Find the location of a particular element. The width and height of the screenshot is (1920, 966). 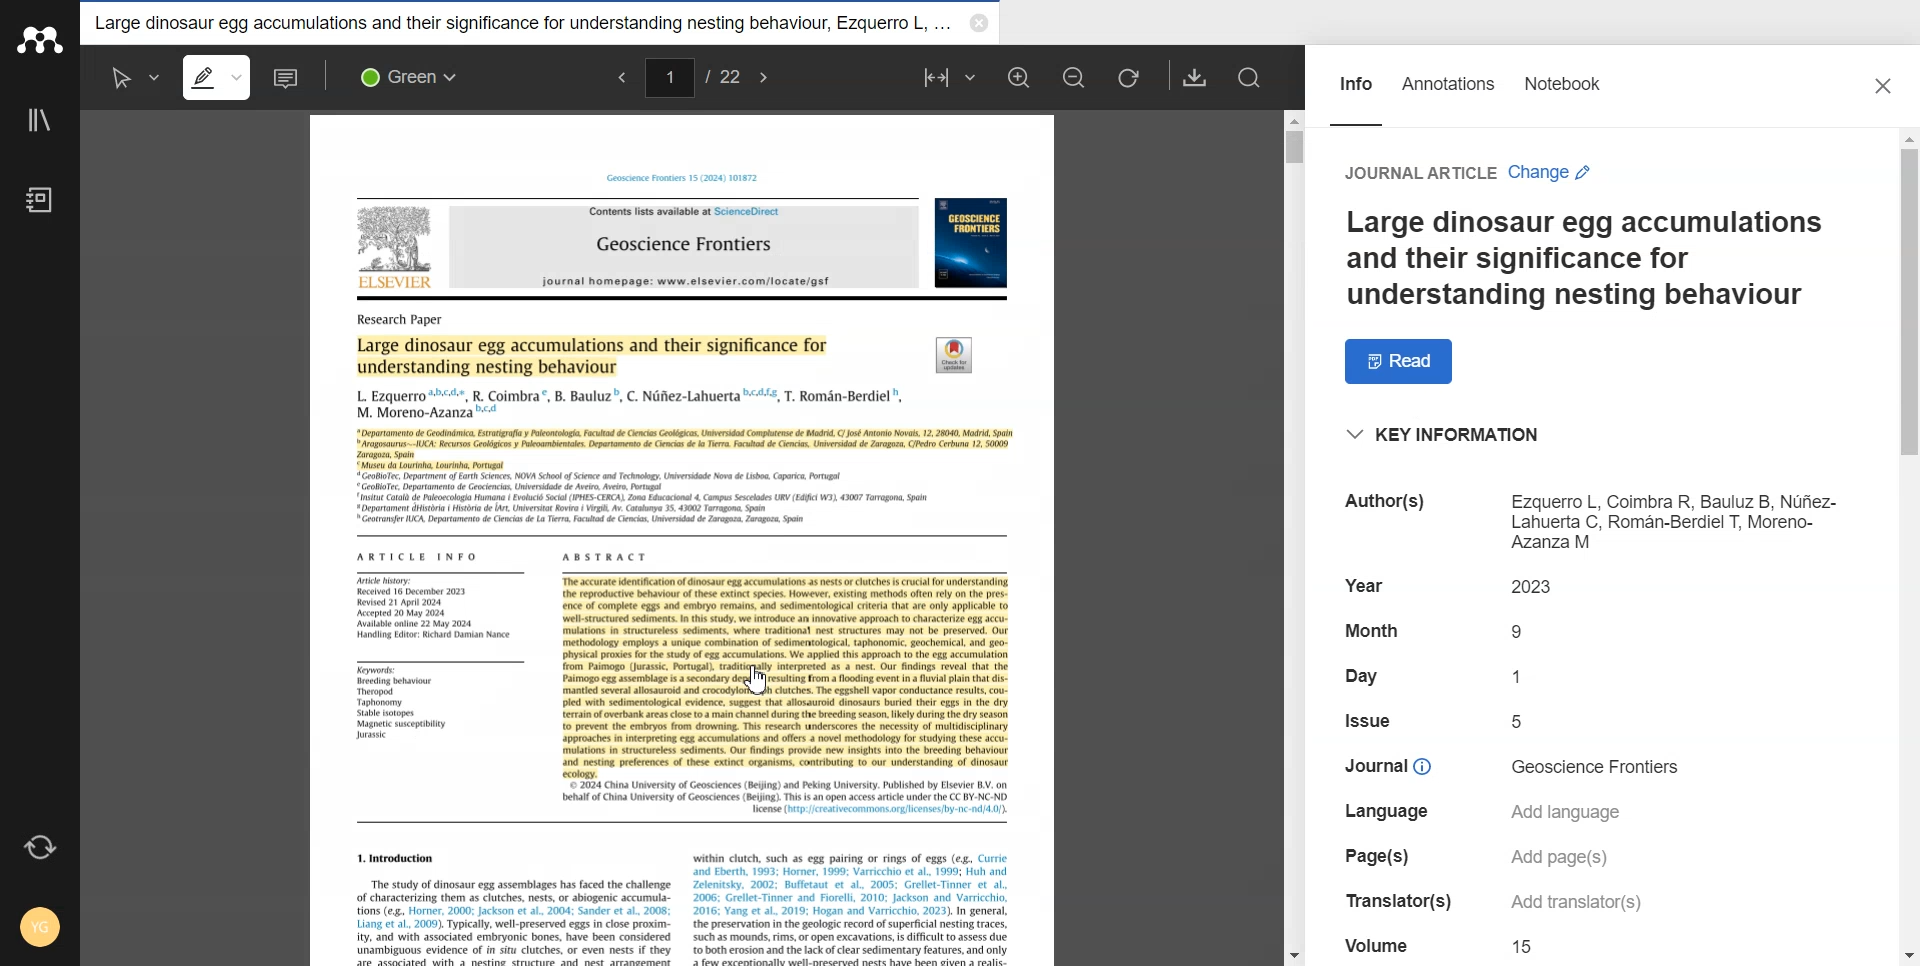

Highlight text is located at coordinates (221, 77).